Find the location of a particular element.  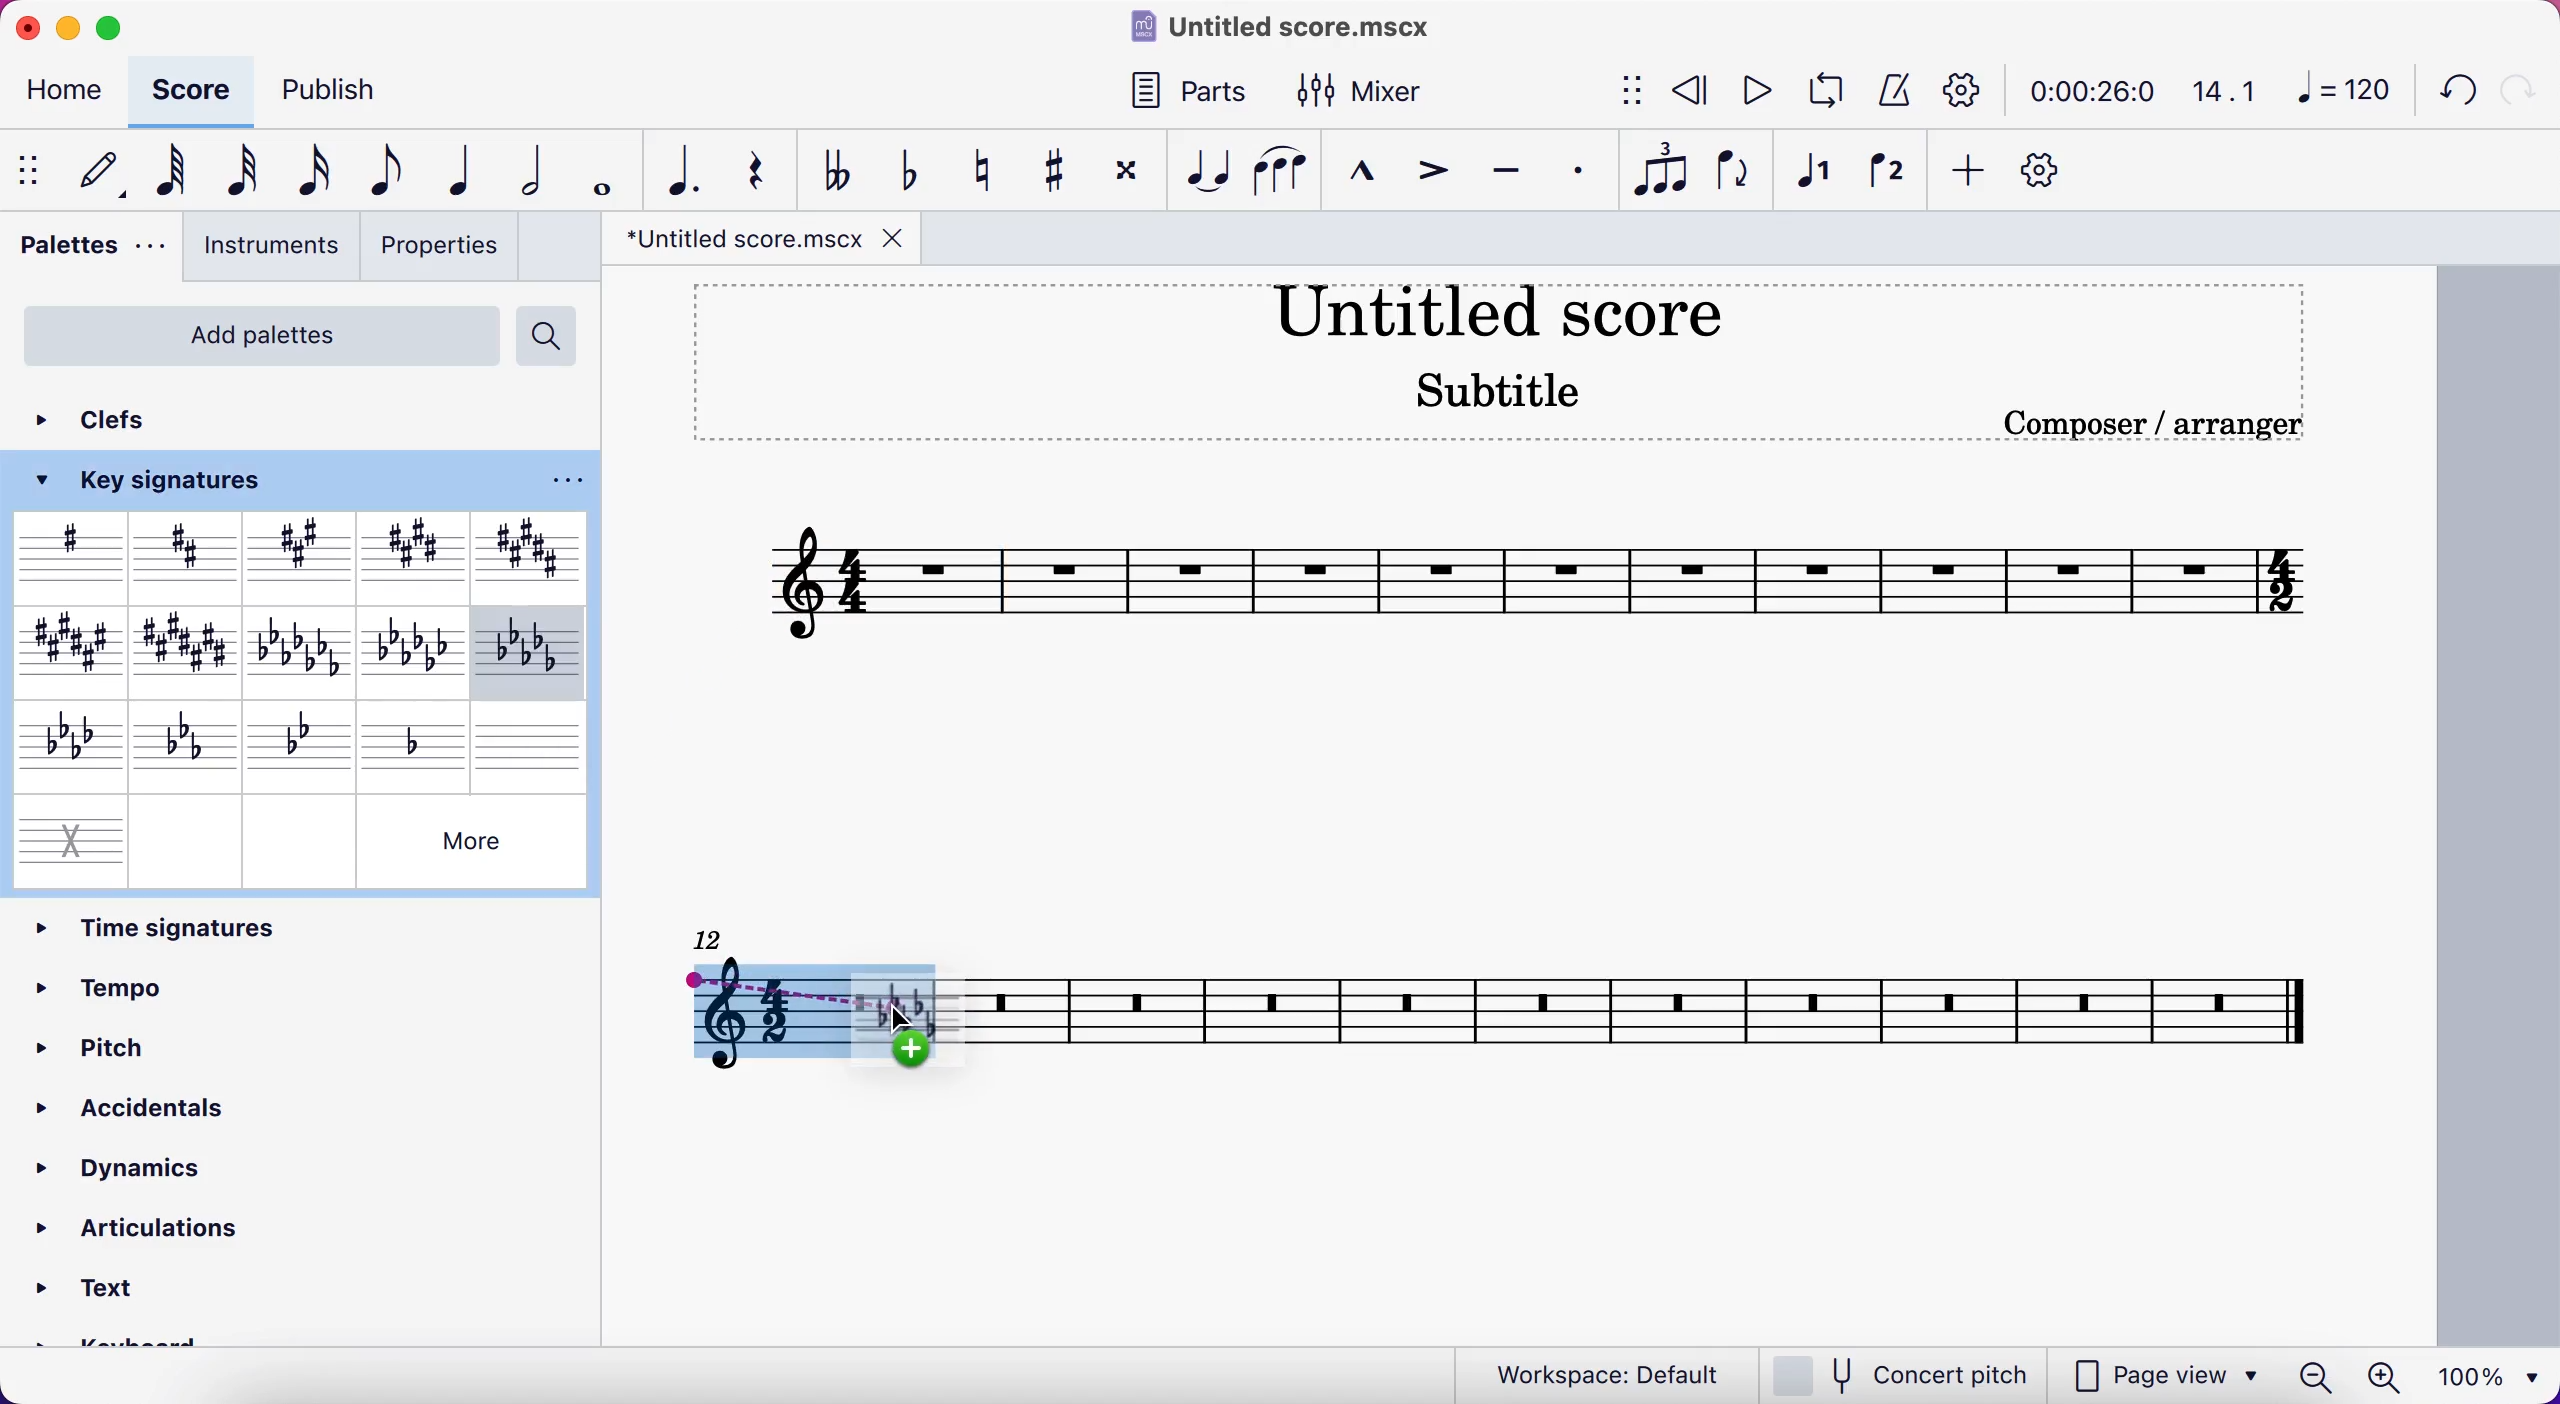

score is located at coordinates (195, 91).